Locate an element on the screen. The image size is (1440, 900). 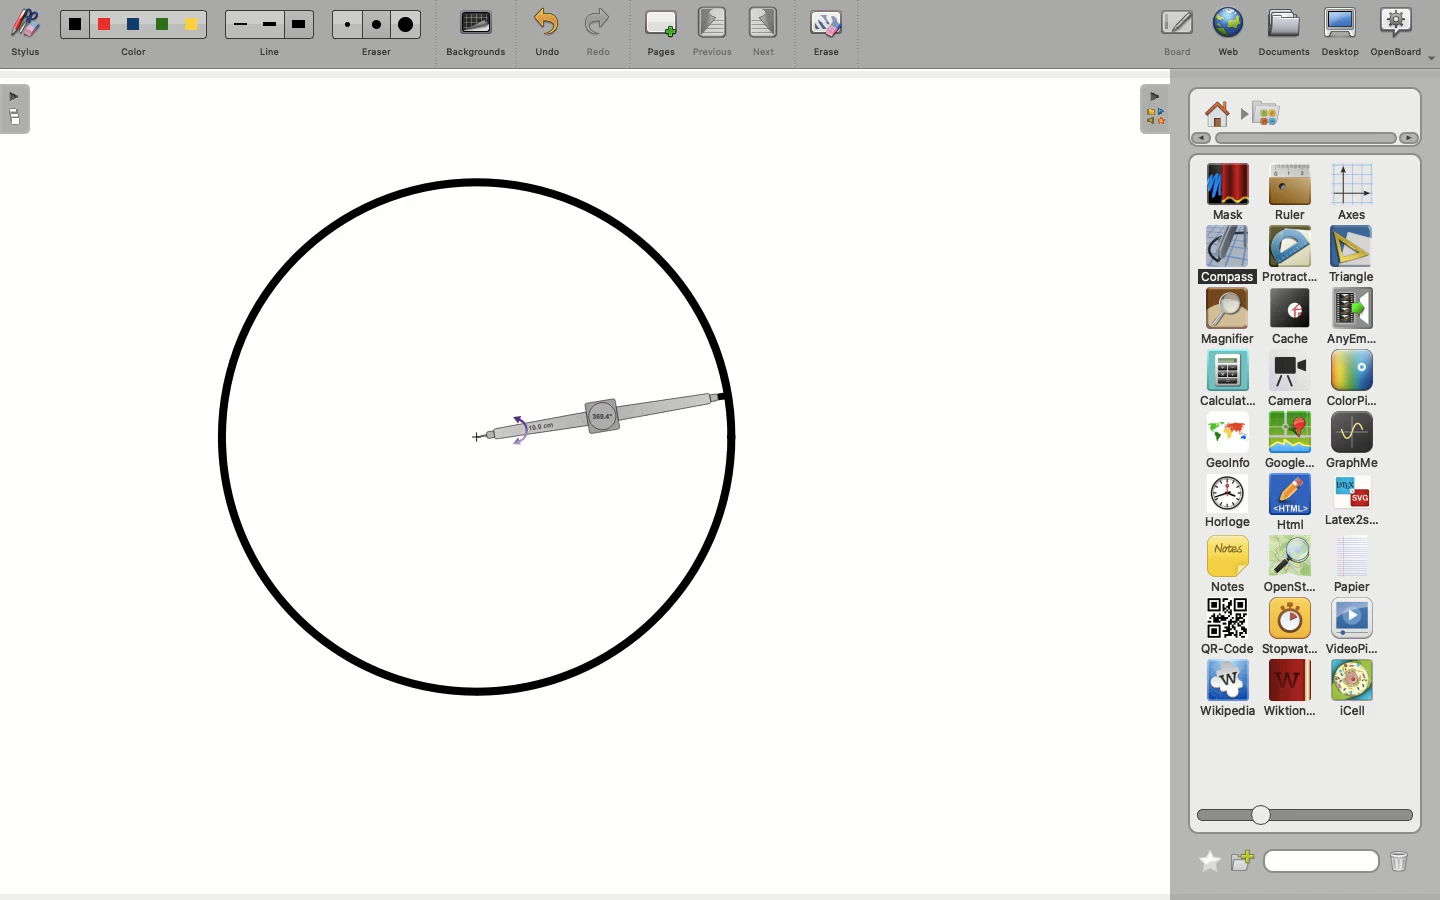
Wikipedia is located at coordinates (1227, 692).